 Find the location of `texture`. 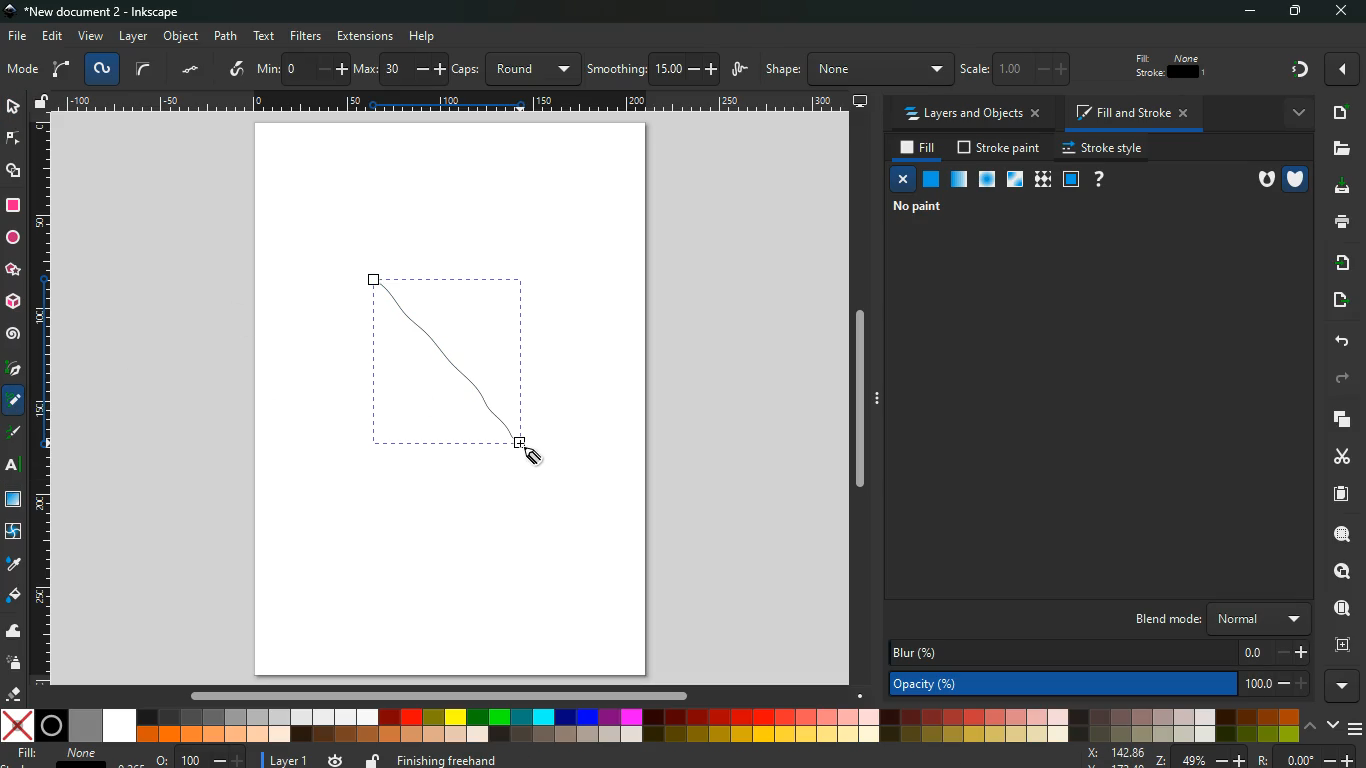

texture is located at coordinates (1042, 179).